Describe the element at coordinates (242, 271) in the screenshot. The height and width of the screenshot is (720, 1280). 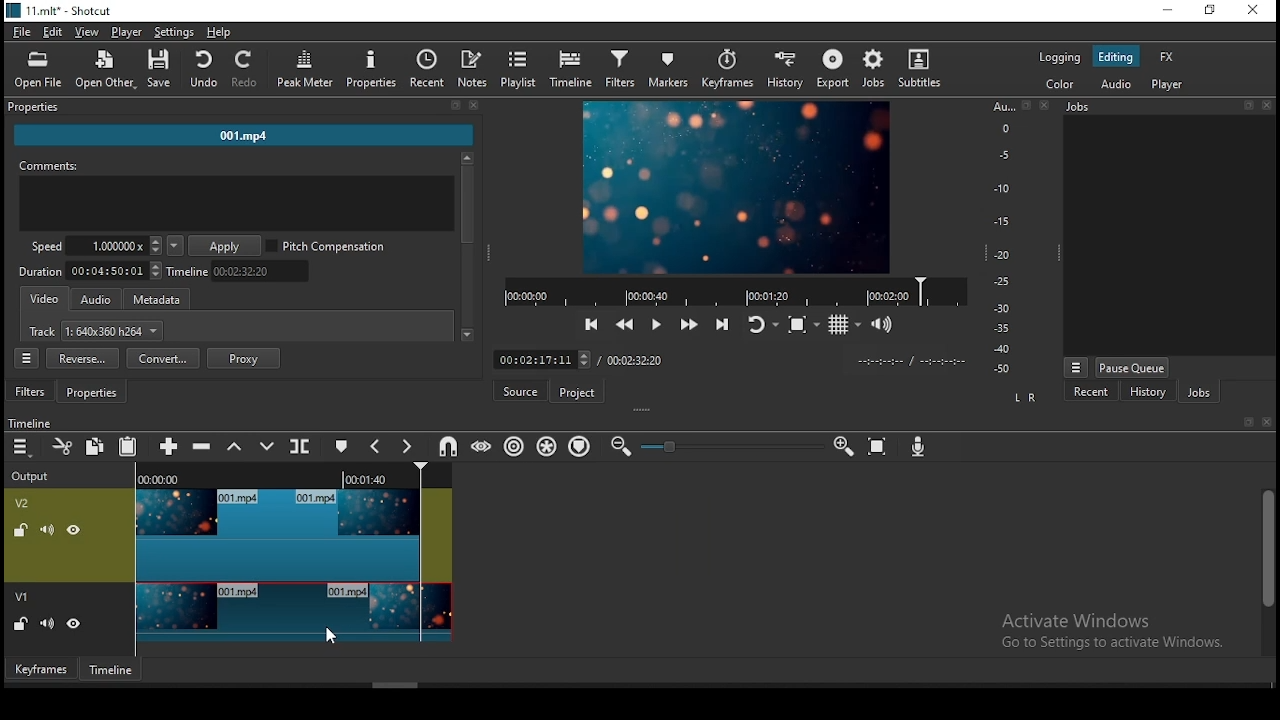
I see `timeline` at that location.